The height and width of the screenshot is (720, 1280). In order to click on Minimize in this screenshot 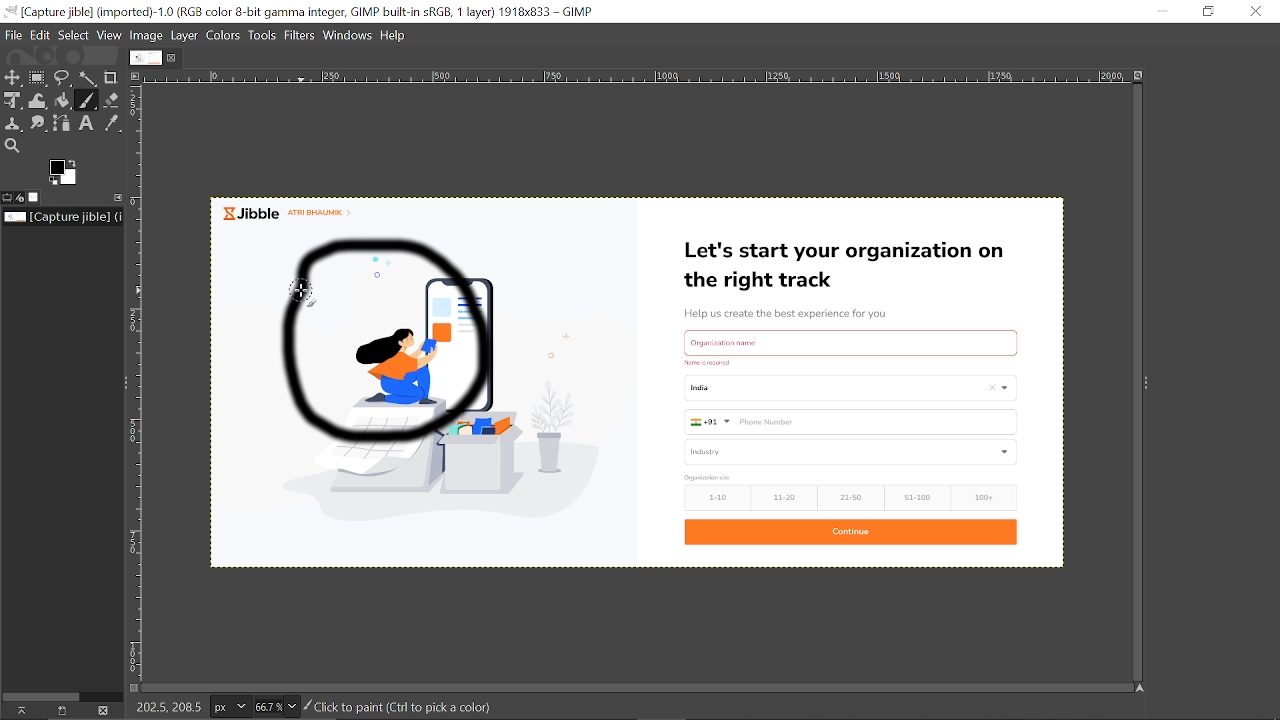, I will do `click(1162, 10)`.